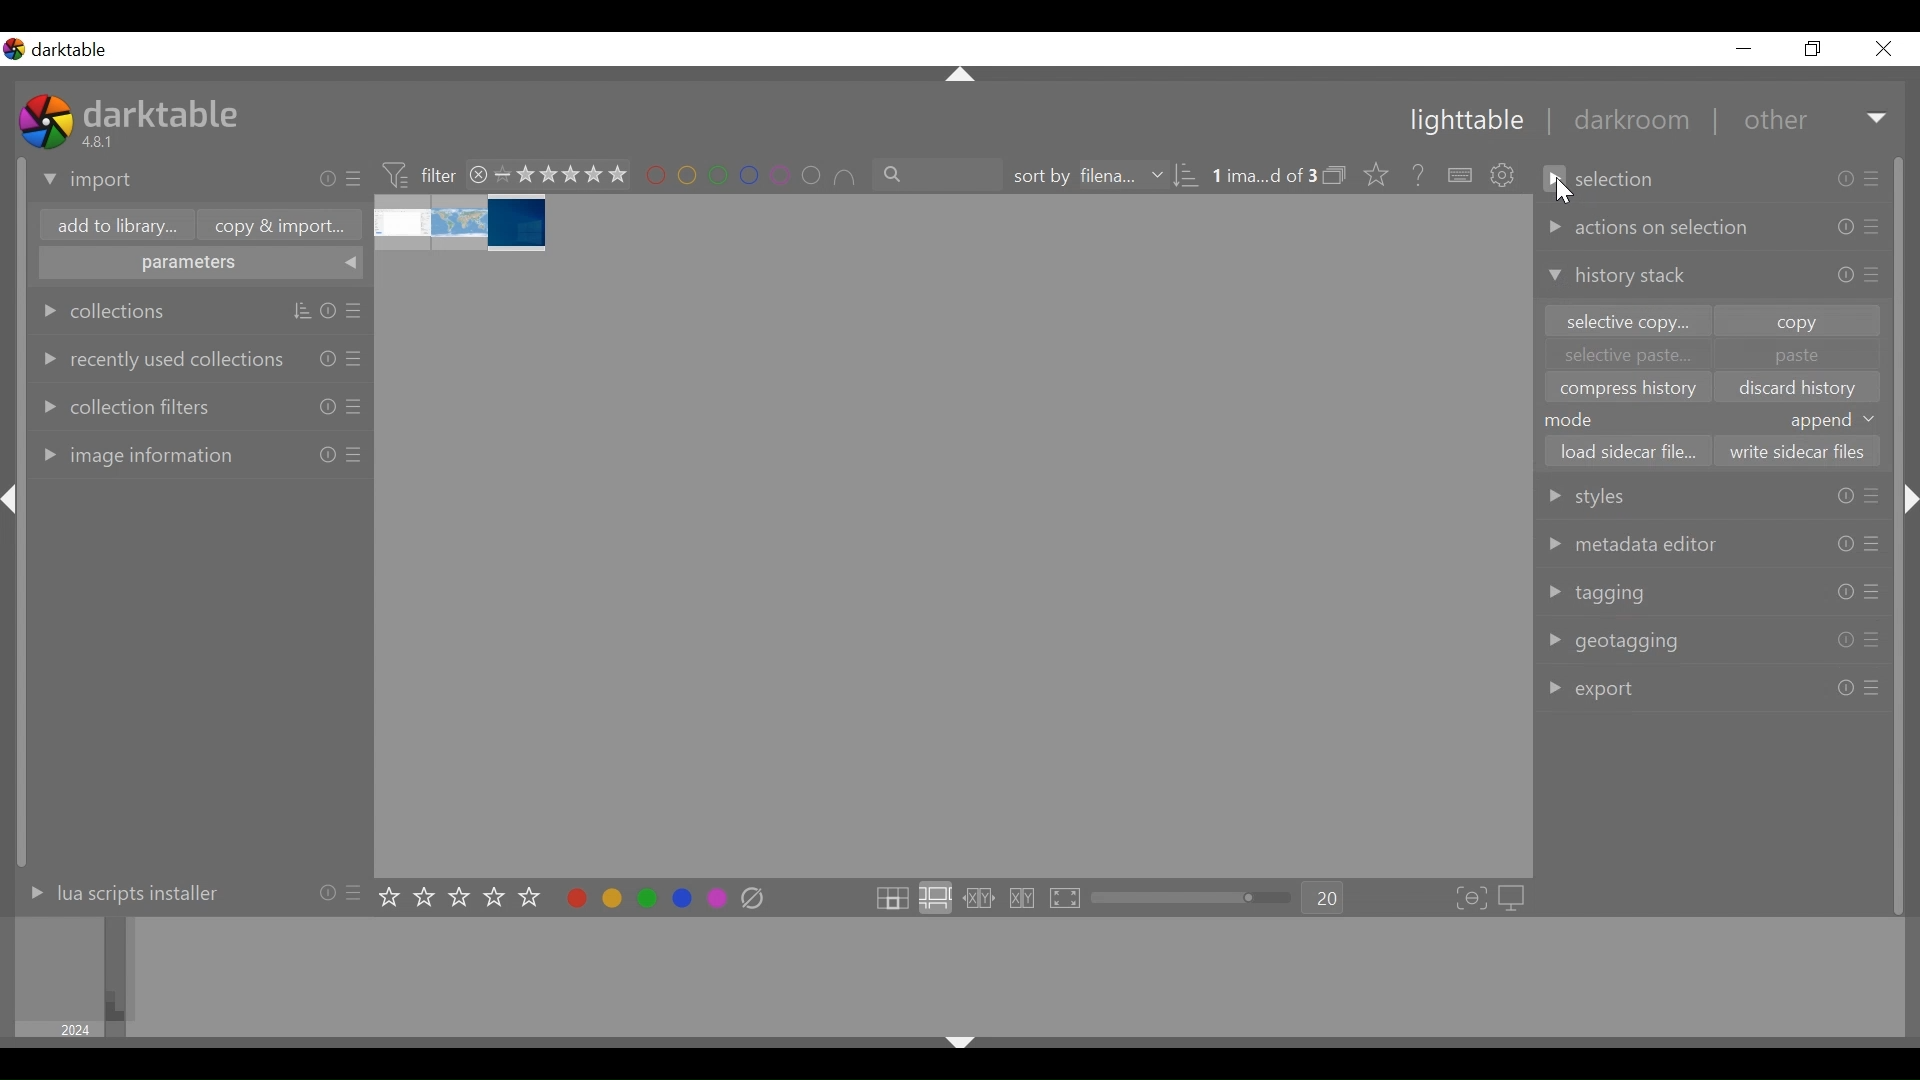  I want to click on Collapse , so click(959, 1046).